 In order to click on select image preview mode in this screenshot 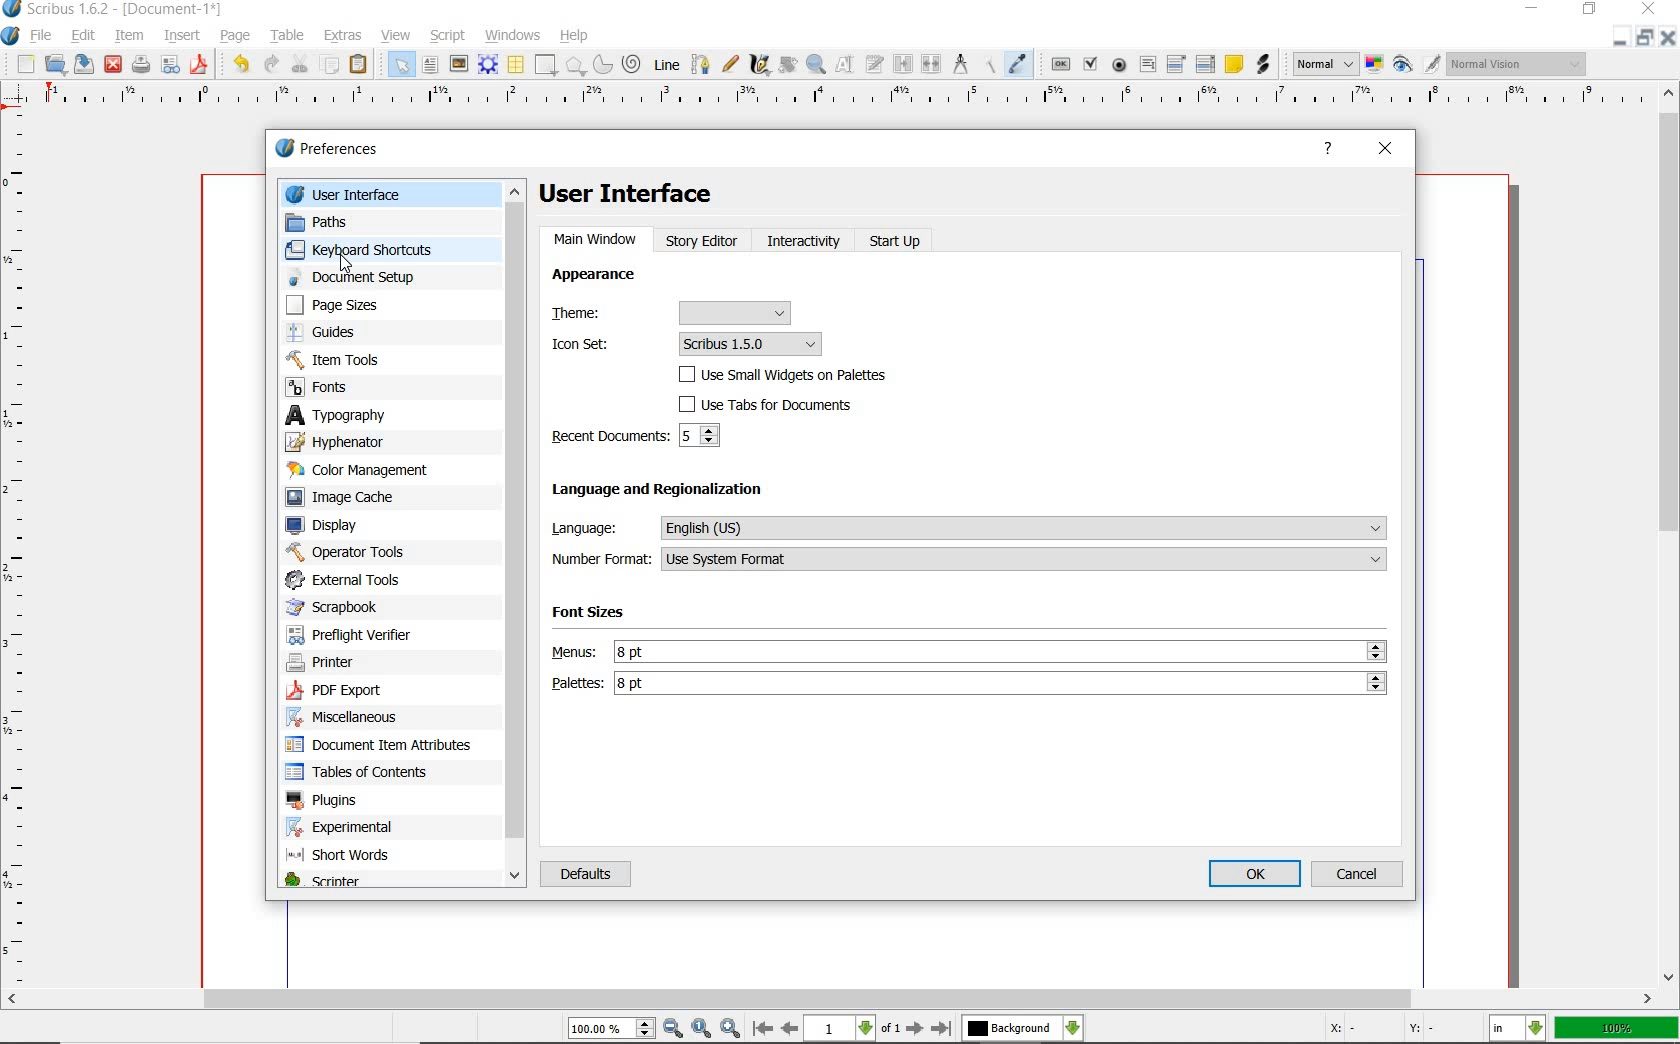, I will do `click(1323, 64)`.